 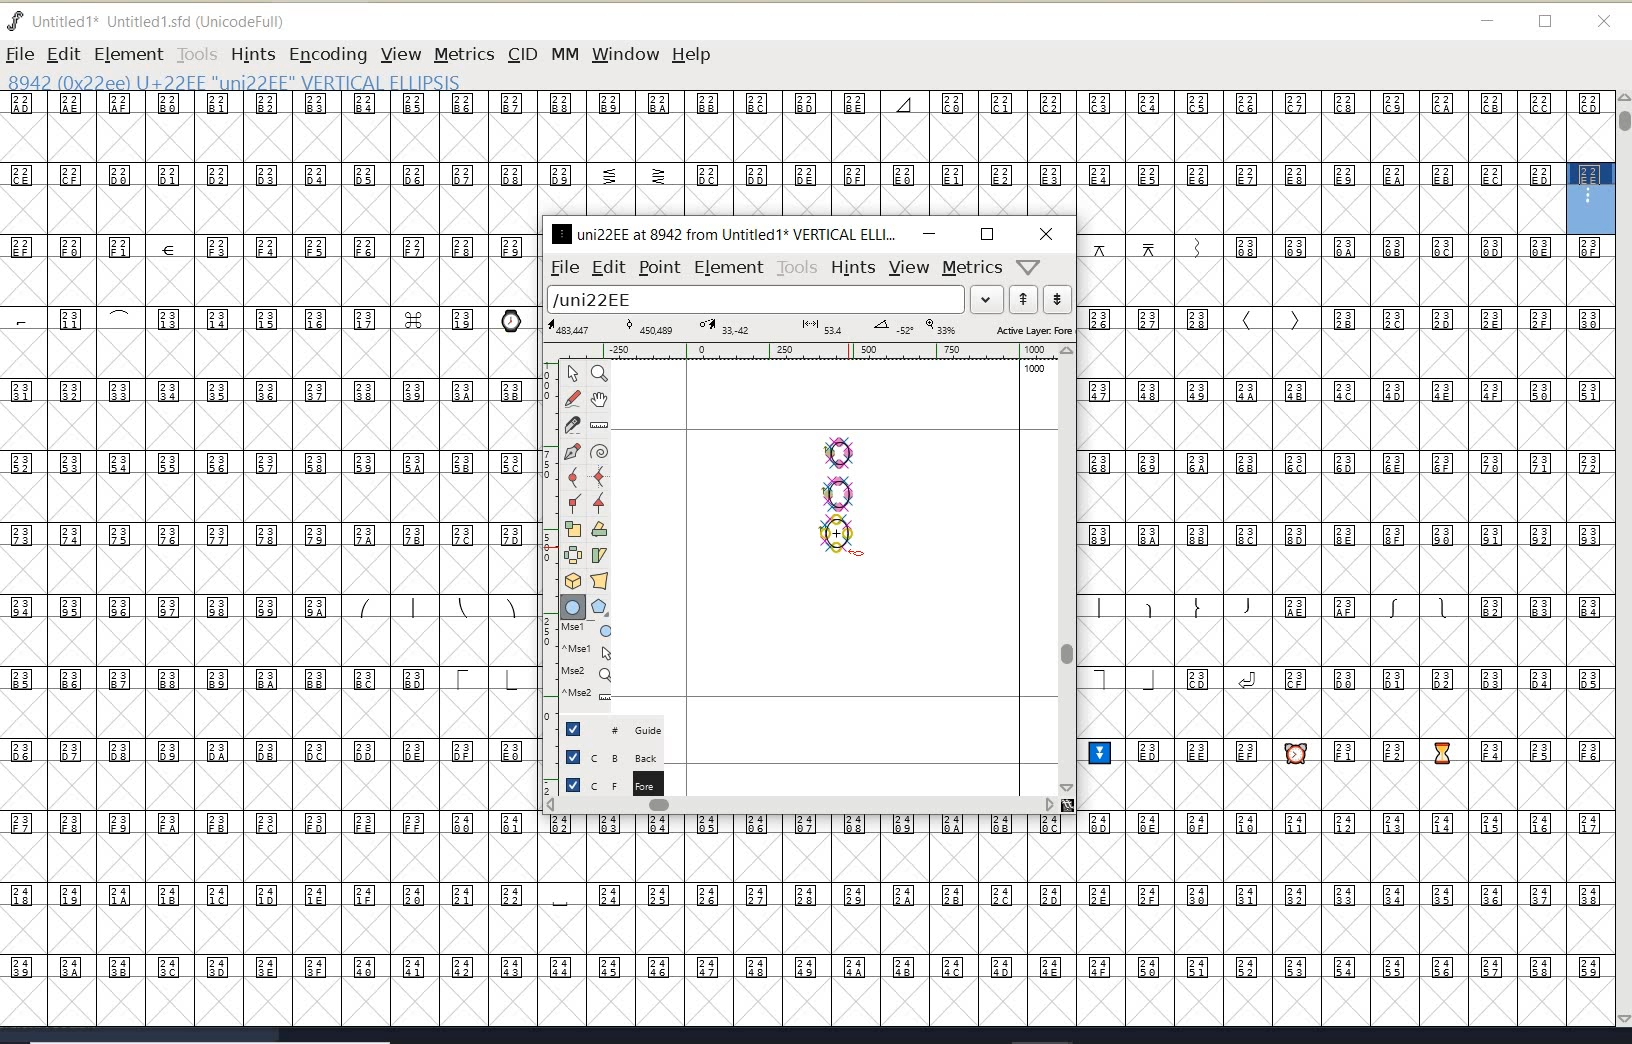 I want to click on minimize, so click(x=929, y=233).